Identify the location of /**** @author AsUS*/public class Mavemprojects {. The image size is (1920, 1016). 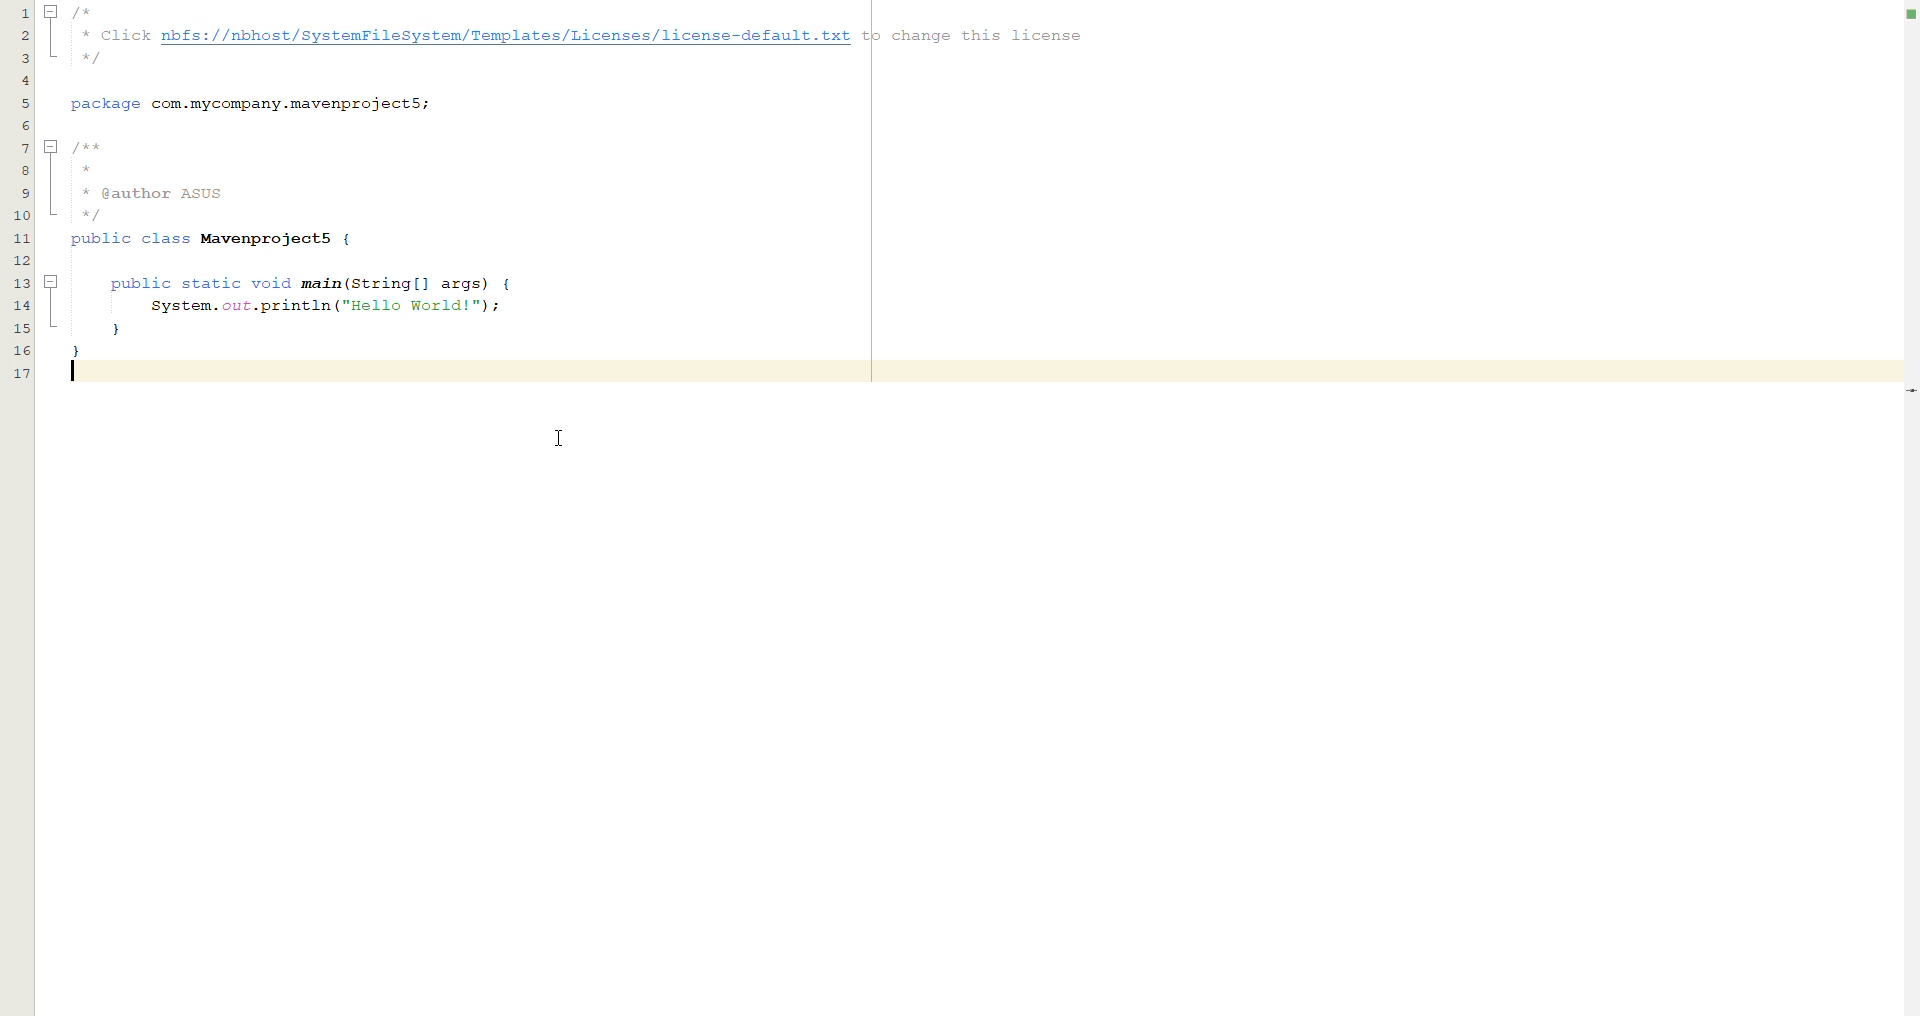
(220, 192).